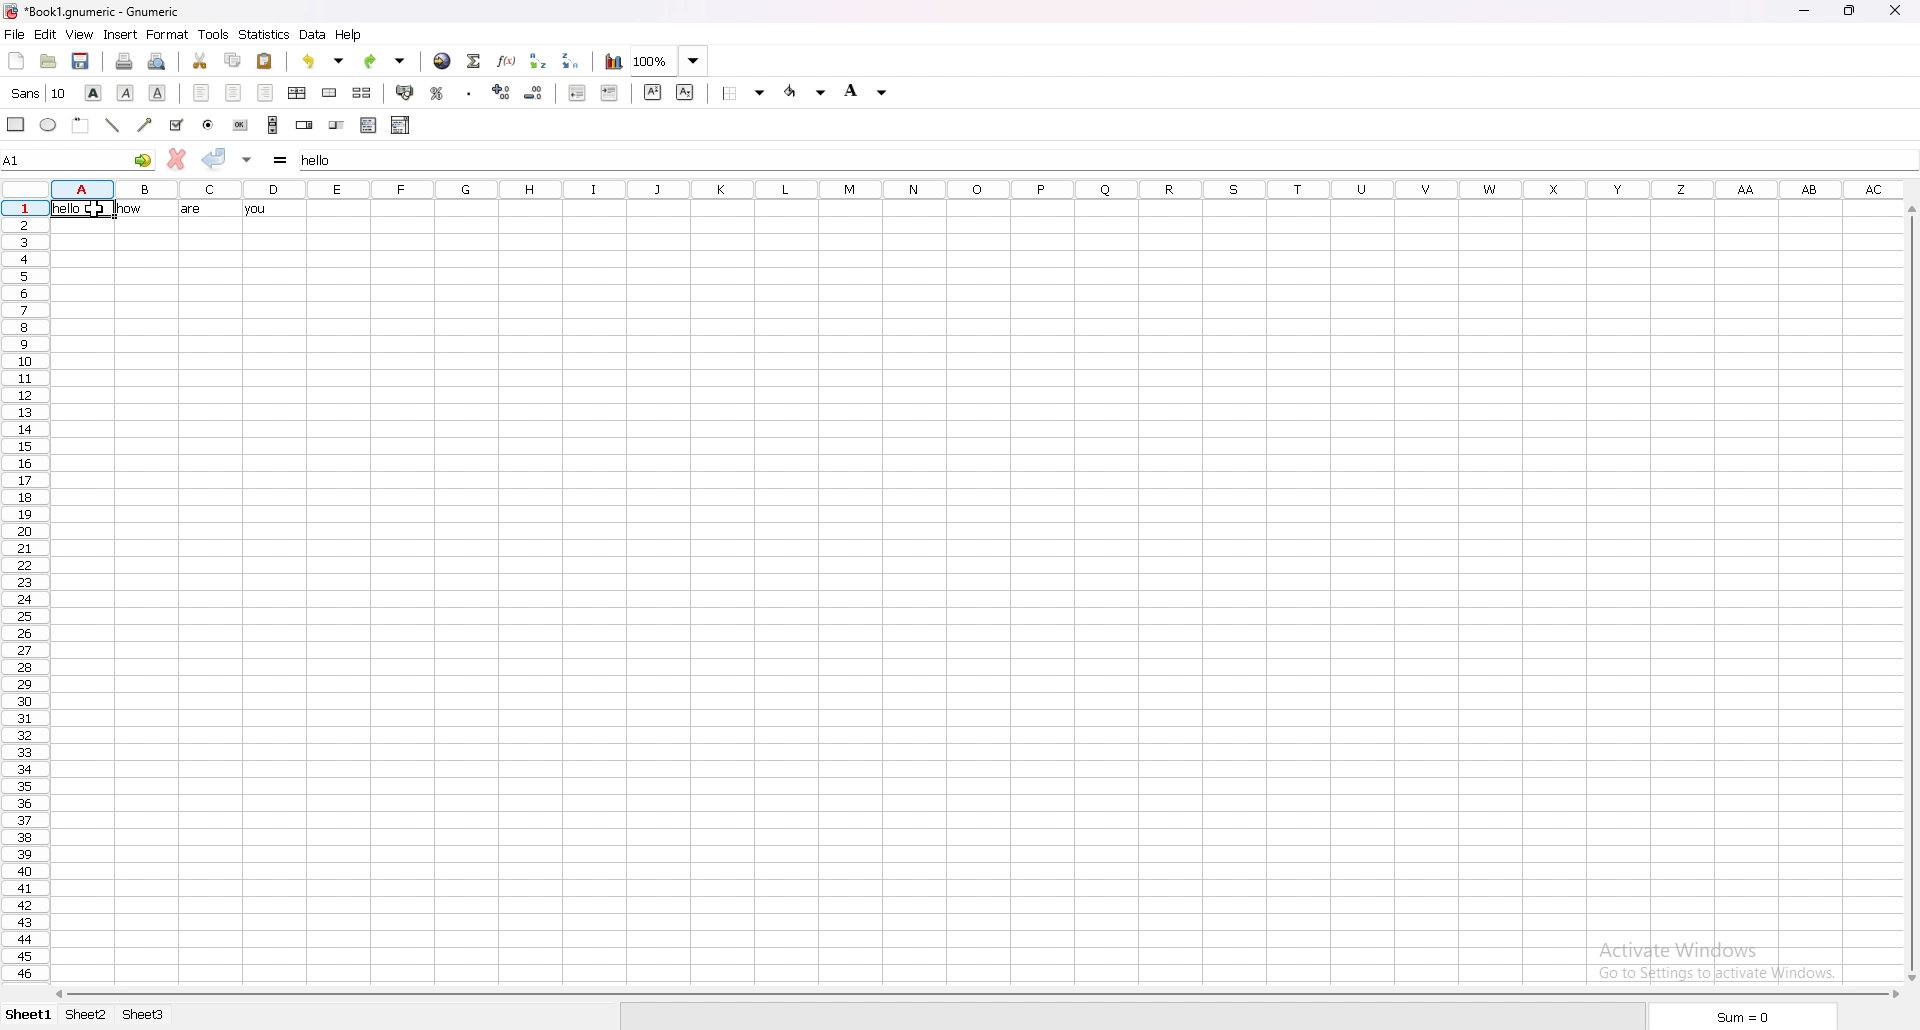 The height and width of the screenshot is (1030, 1920). Describe the element at coordinates (329, 93) in the screenshot. I see `merge cells` at that location.